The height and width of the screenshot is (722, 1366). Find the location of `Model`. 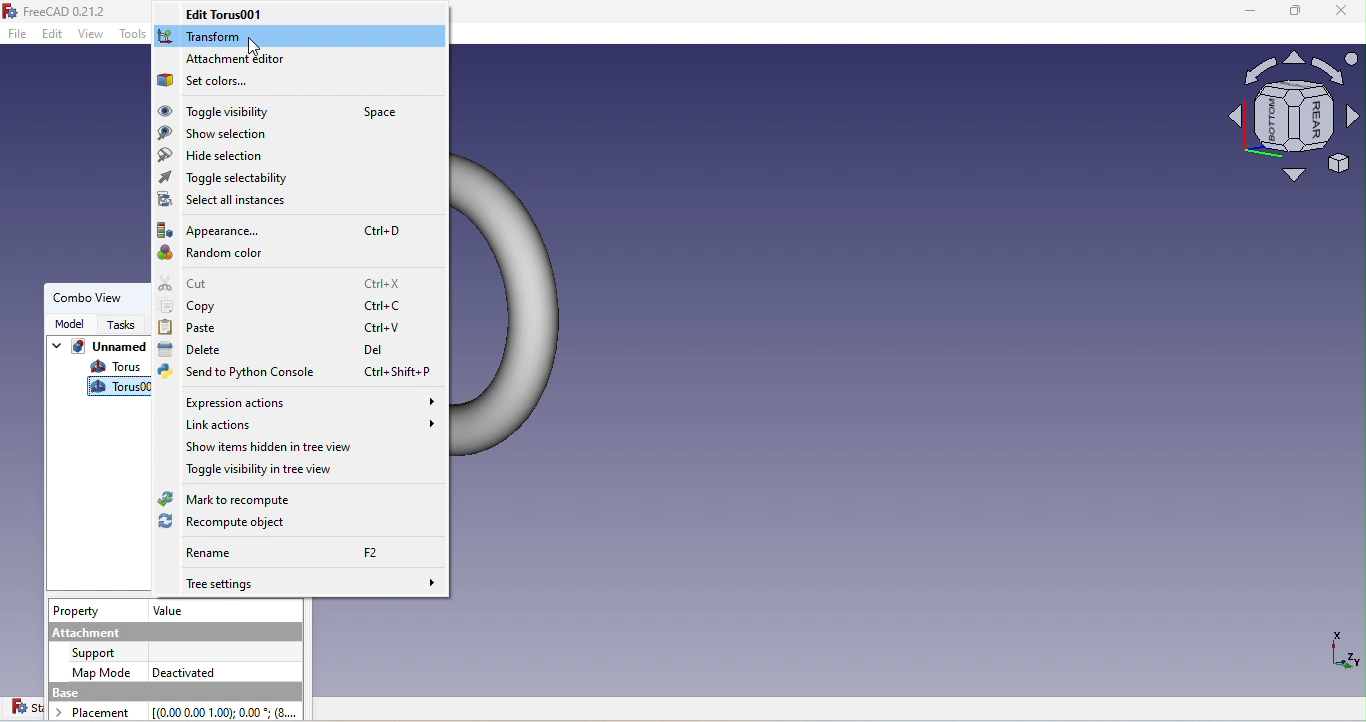

Model is located at coordinates (66, 323).